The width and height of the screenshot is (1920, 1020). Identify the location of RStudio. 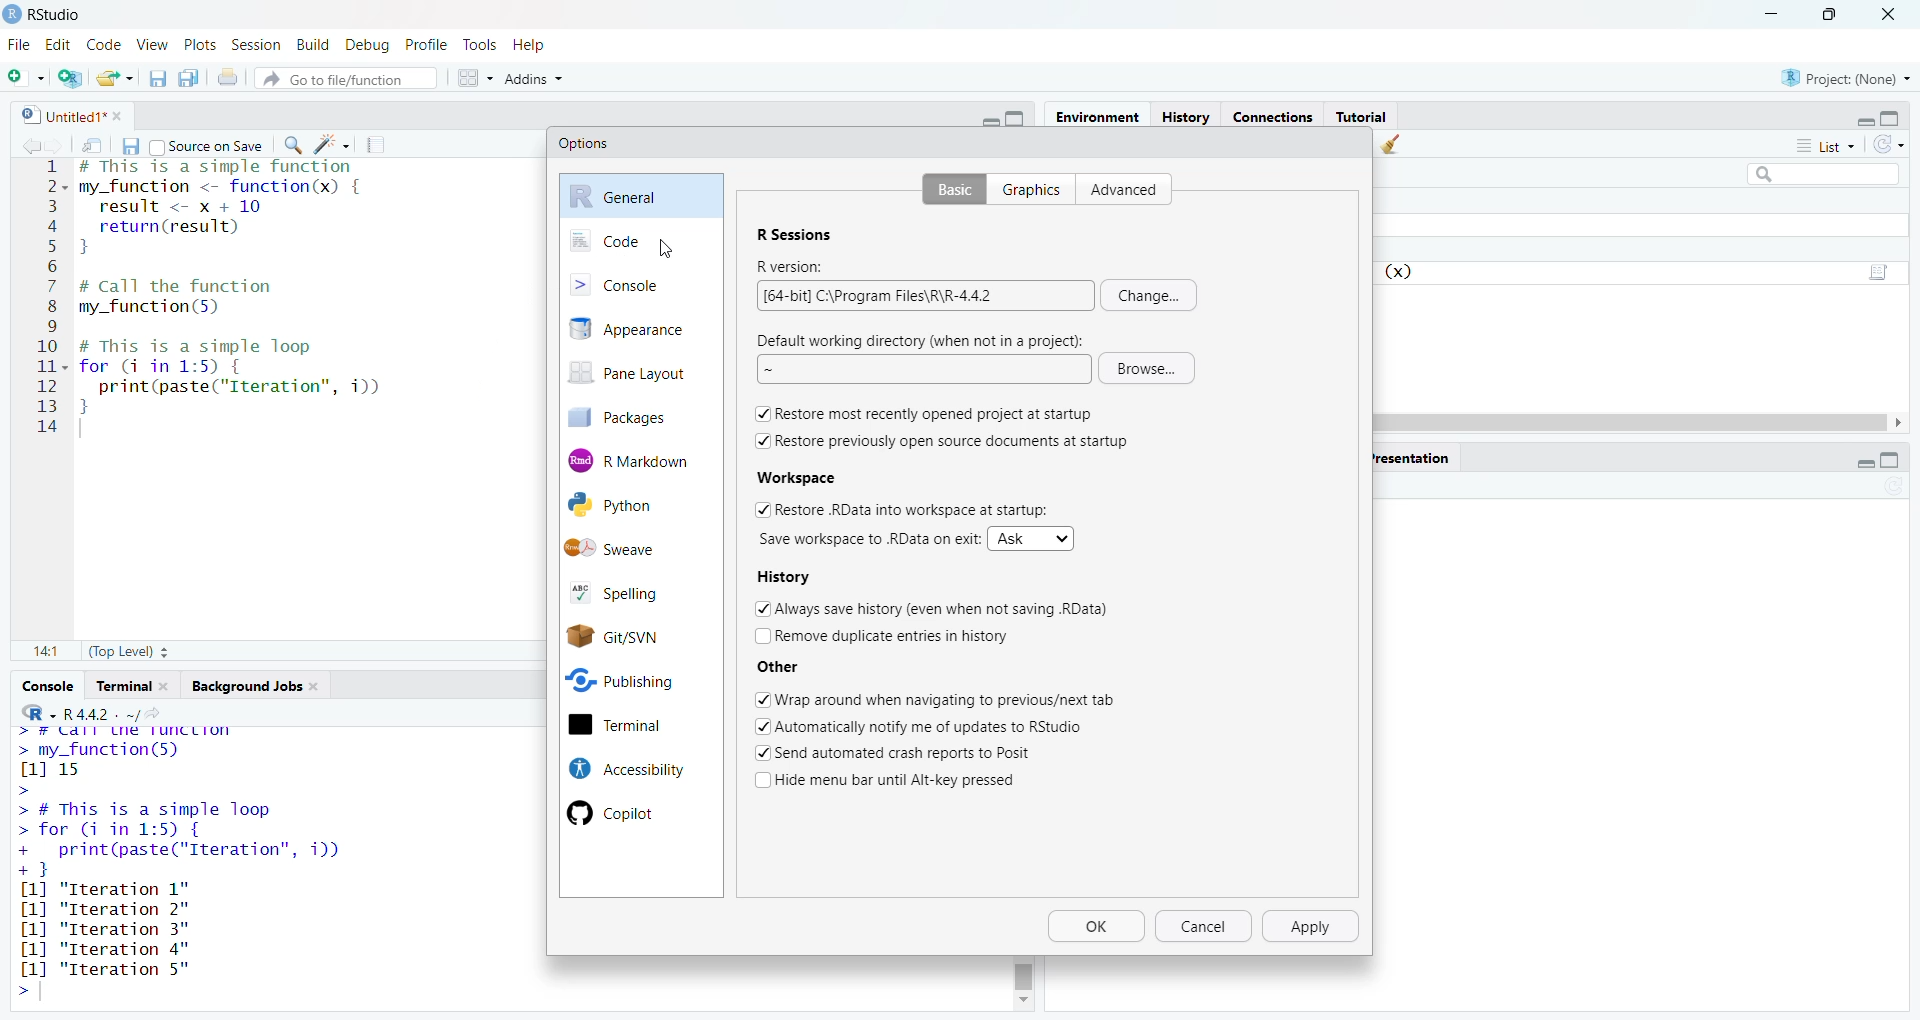
(65, 12).